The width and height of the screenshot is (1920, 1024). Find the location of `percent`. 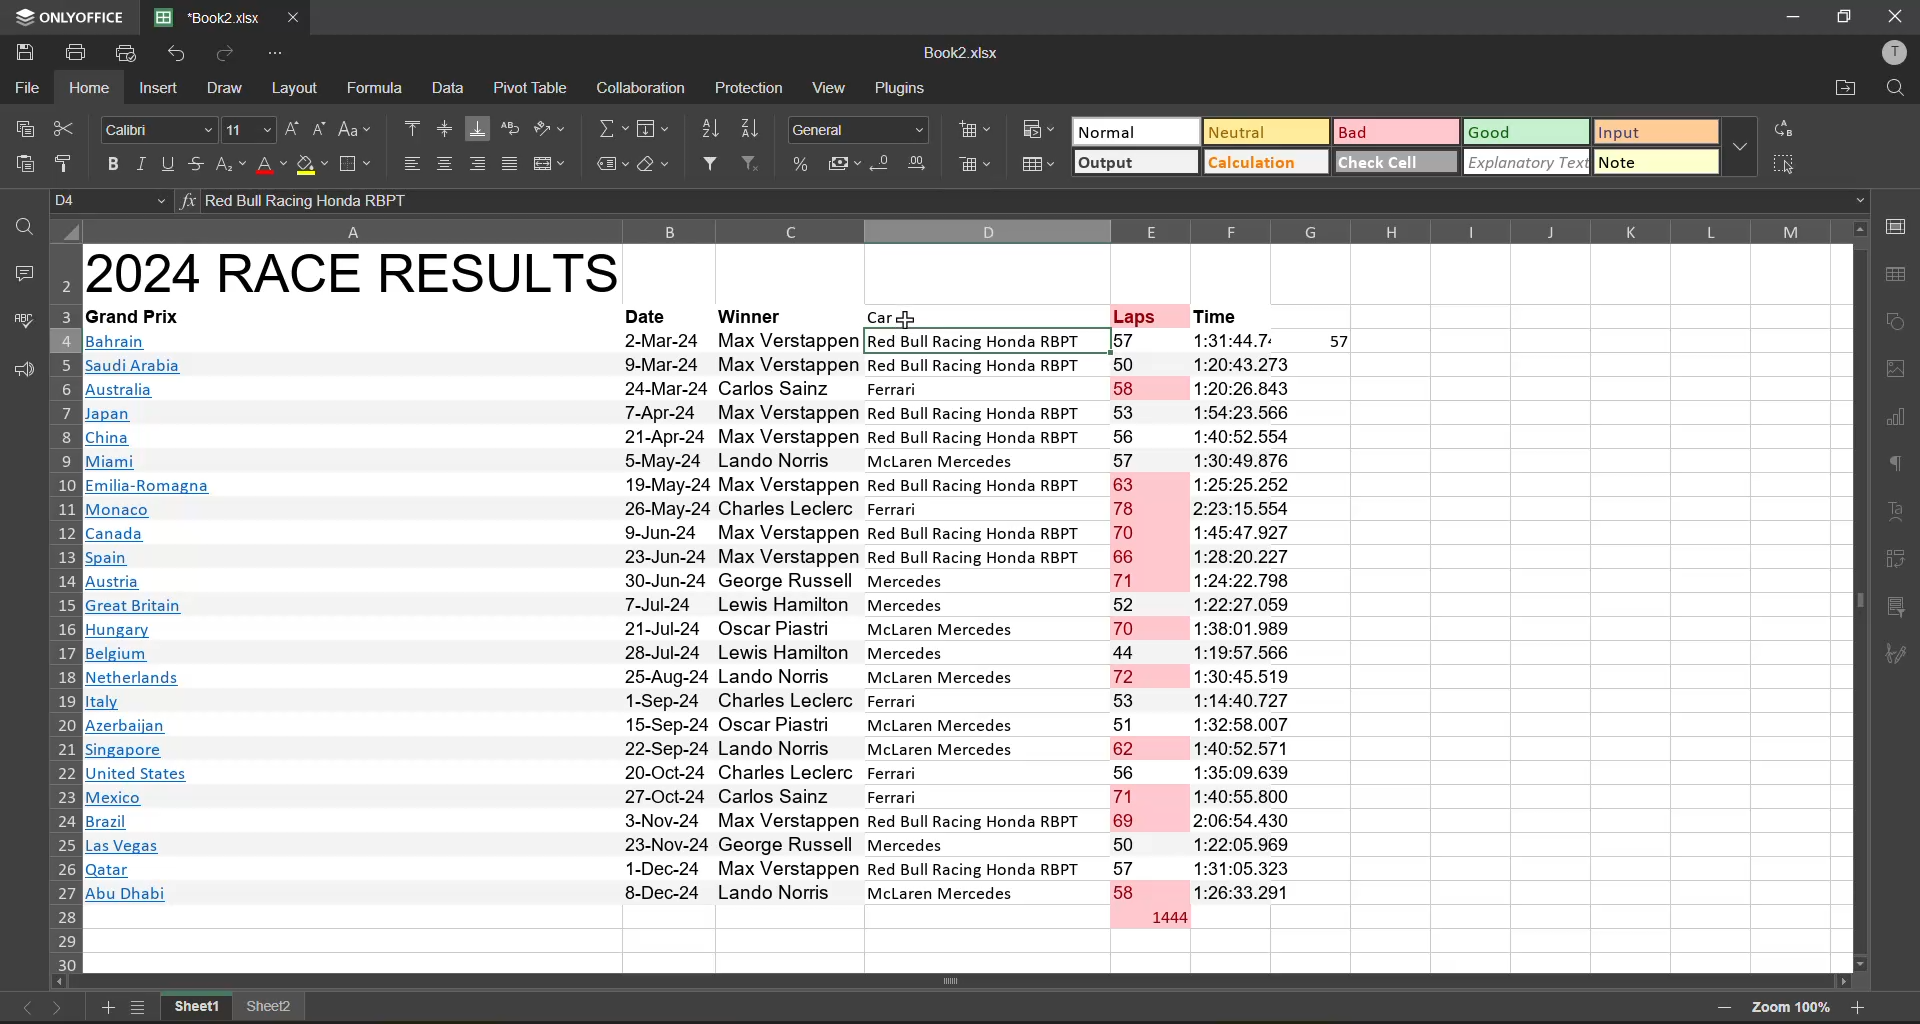

percent is located at coordinates (803, 165).